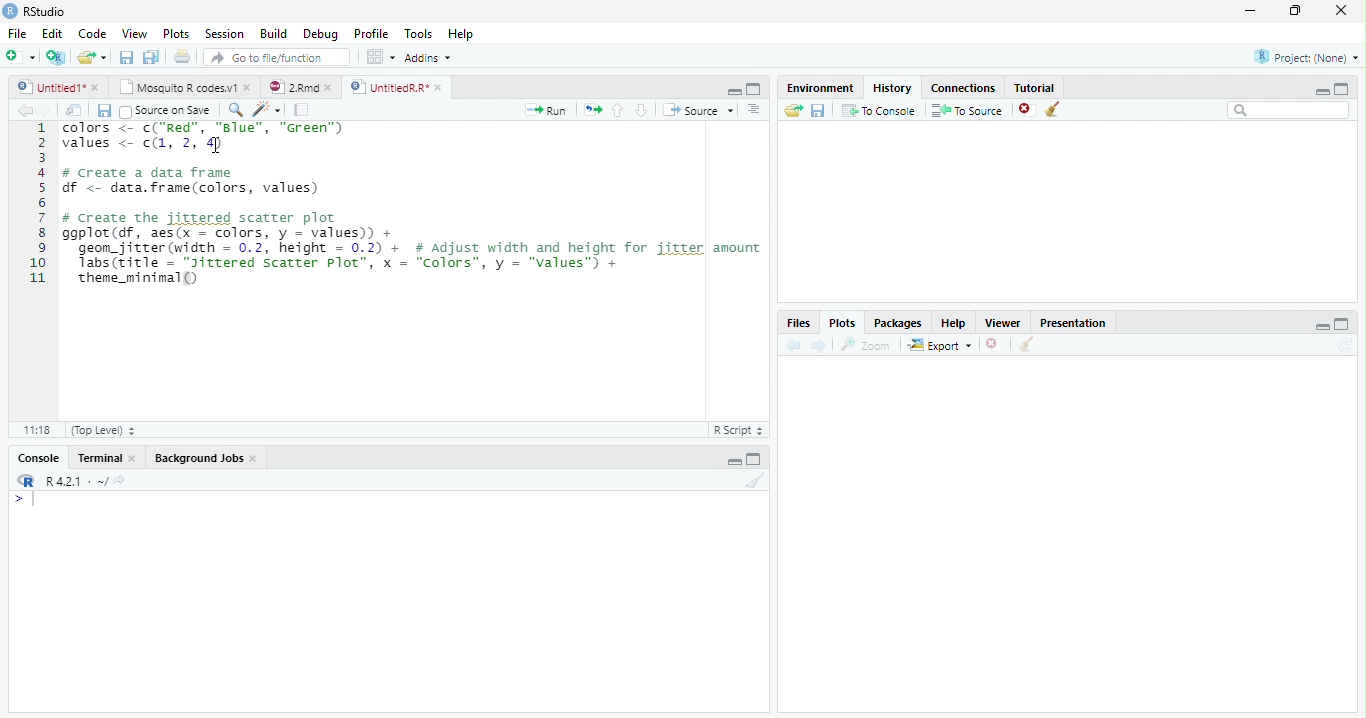 This screenshot has height=718, width=1366. What do you see at coordinates (328, 88) in the screenshot?
I see `close` at bounding box center [328, 88].